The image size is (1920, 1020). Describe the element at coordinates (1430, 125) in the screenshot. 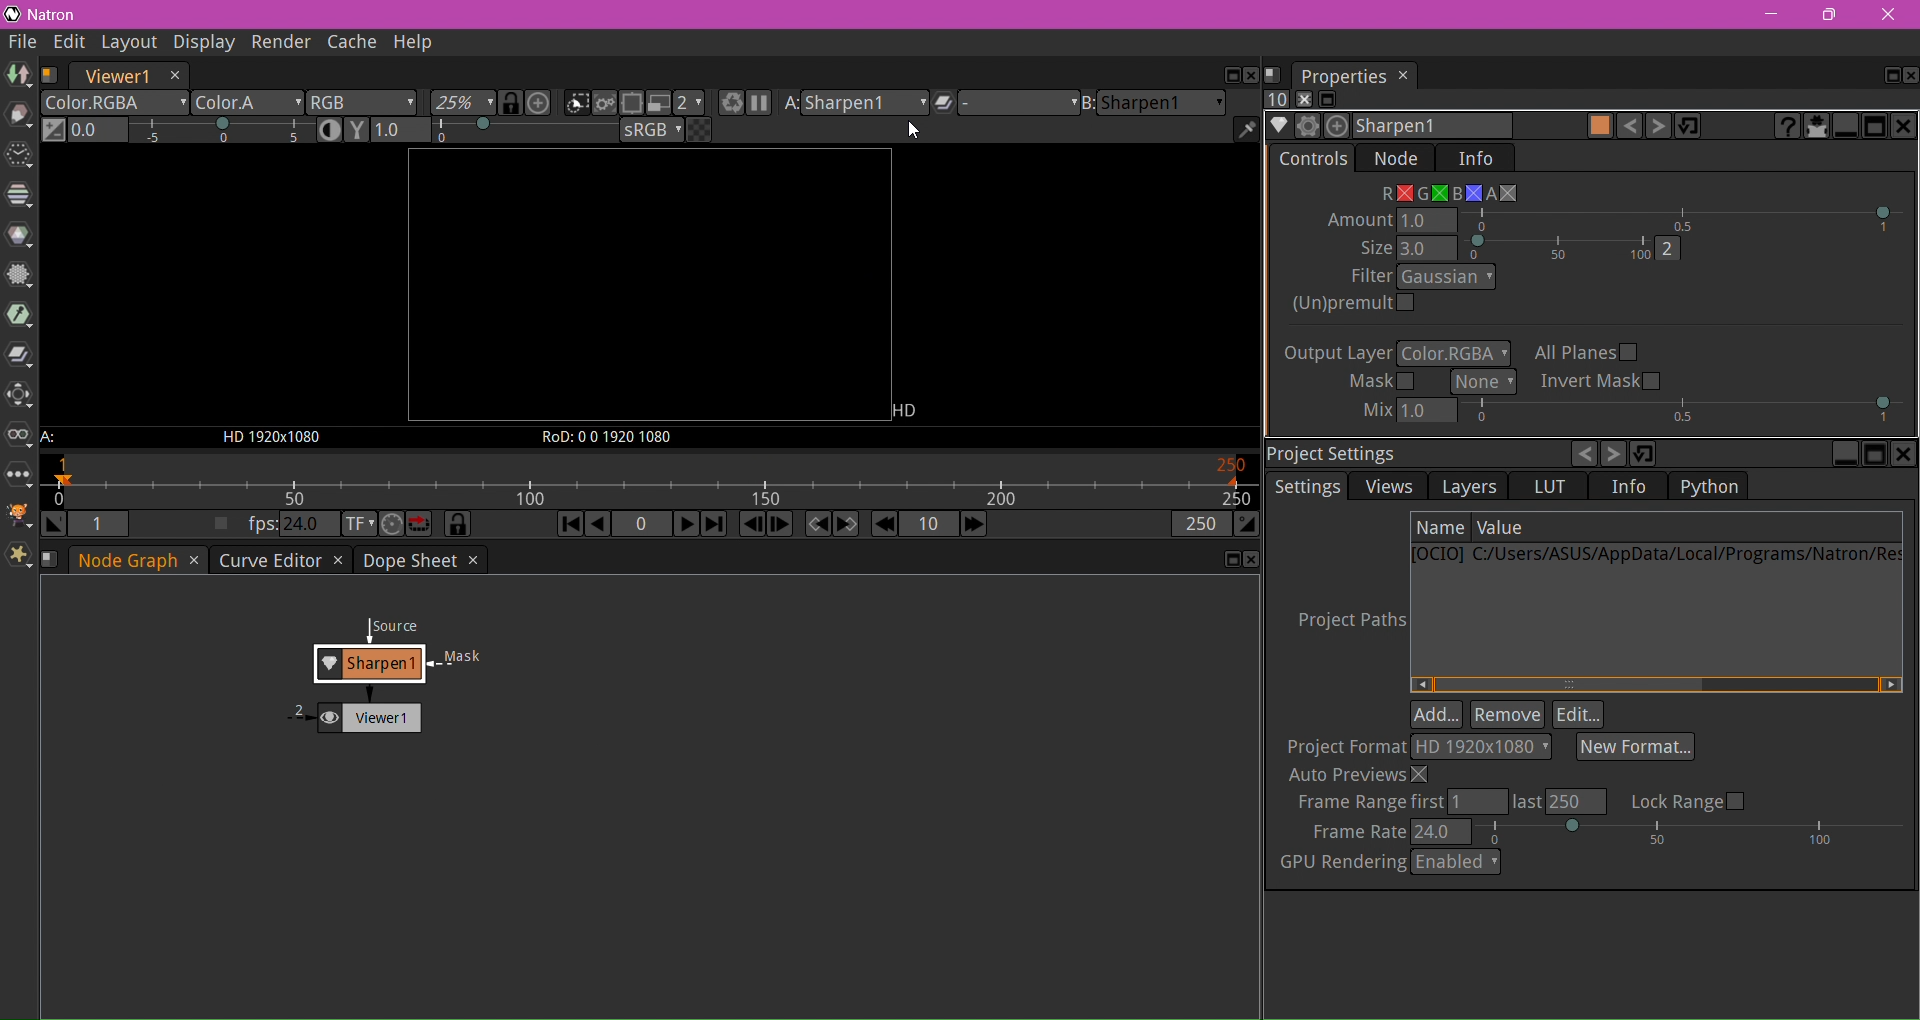

I see `Script name: Sharpen1` at that location.